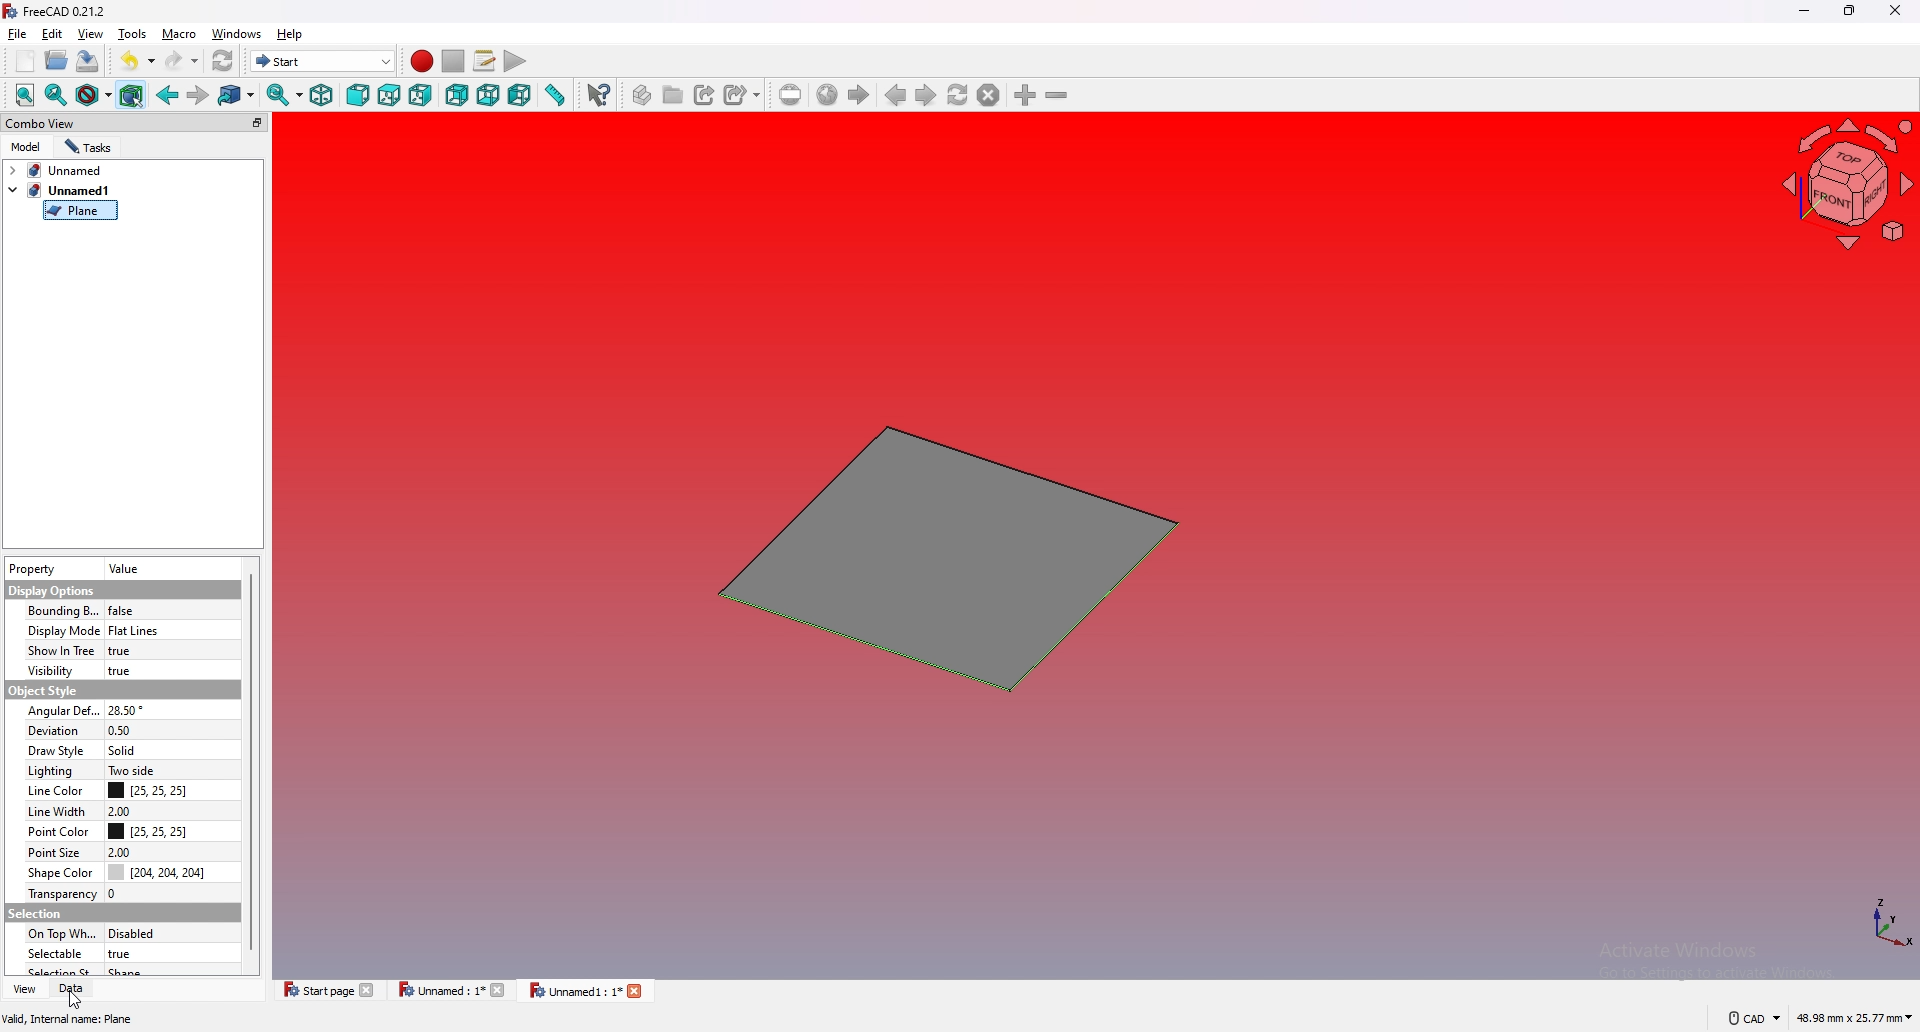 Image resolution: width=1920 pixels, height=1032 pixels. I want to click on open, so click(57, 60).